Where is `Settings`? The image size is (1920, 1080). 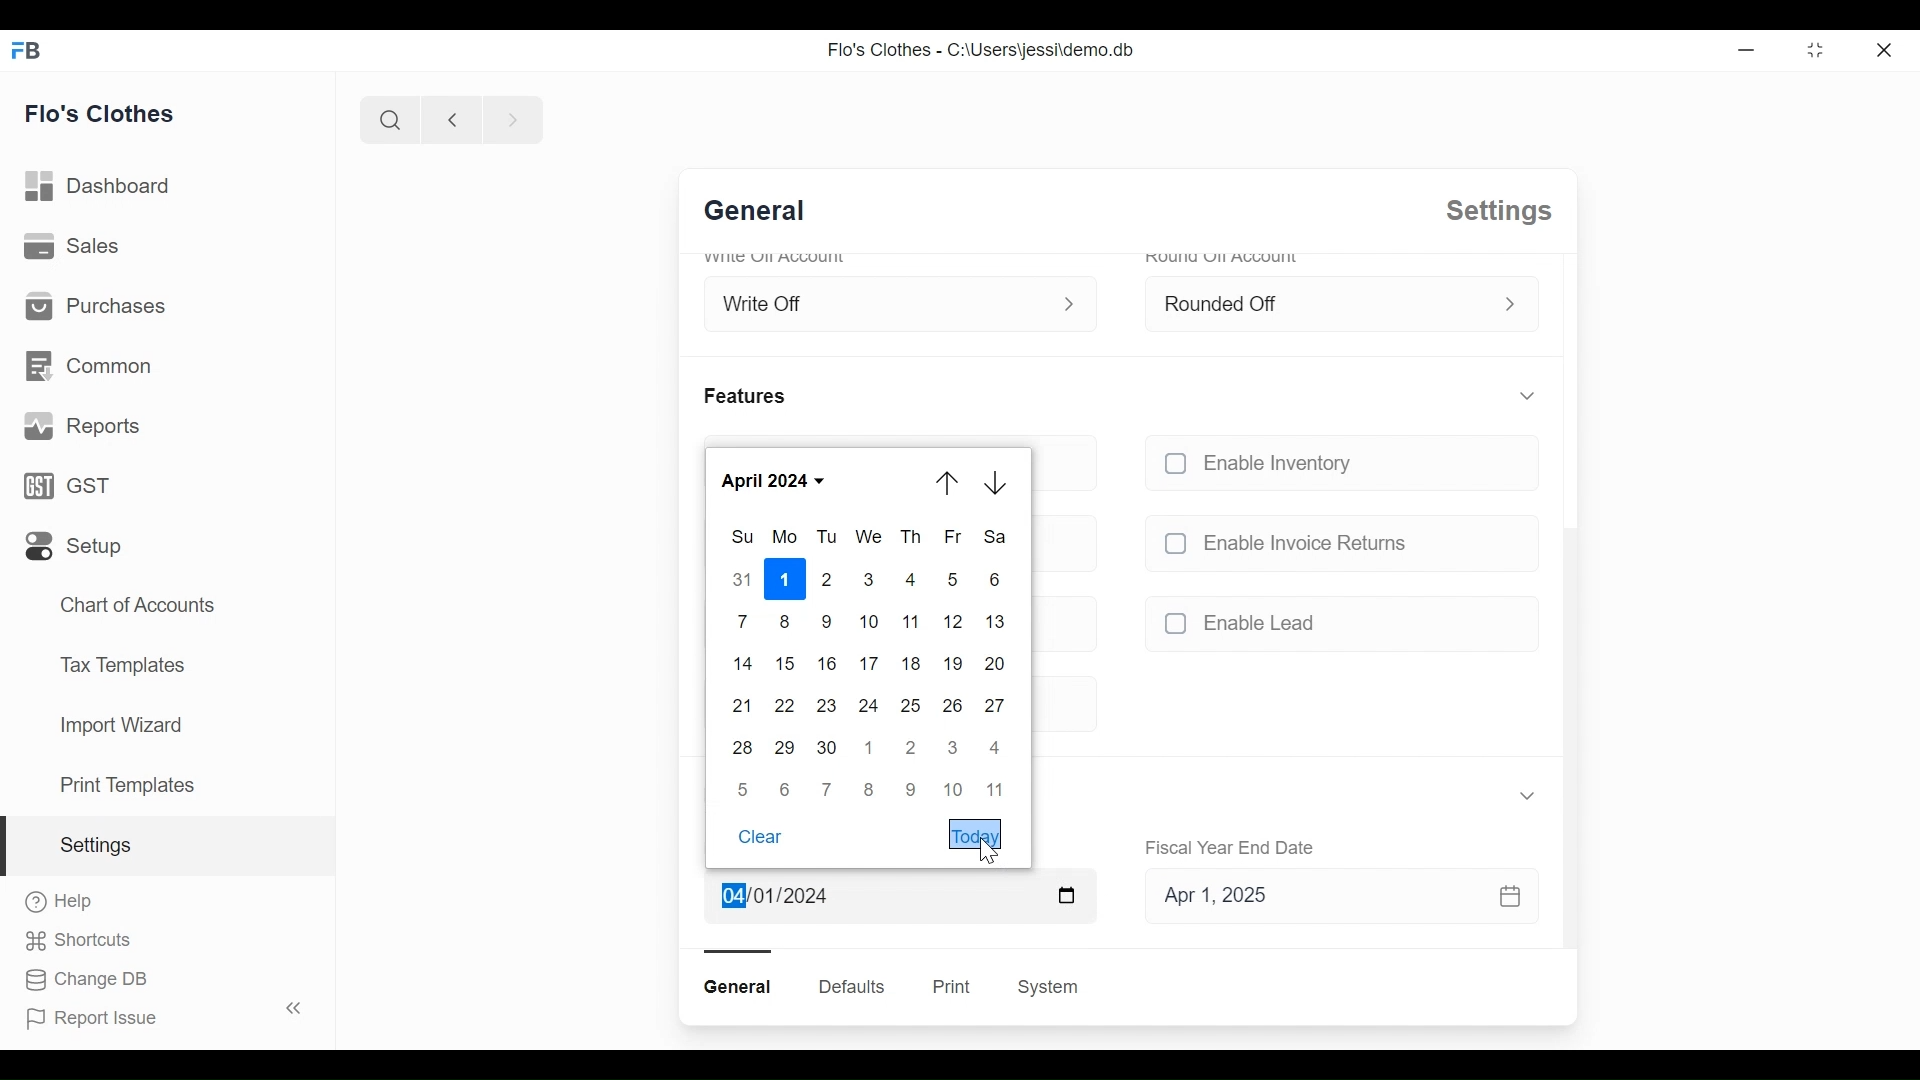
Settings is located at coordinates (168, 847).